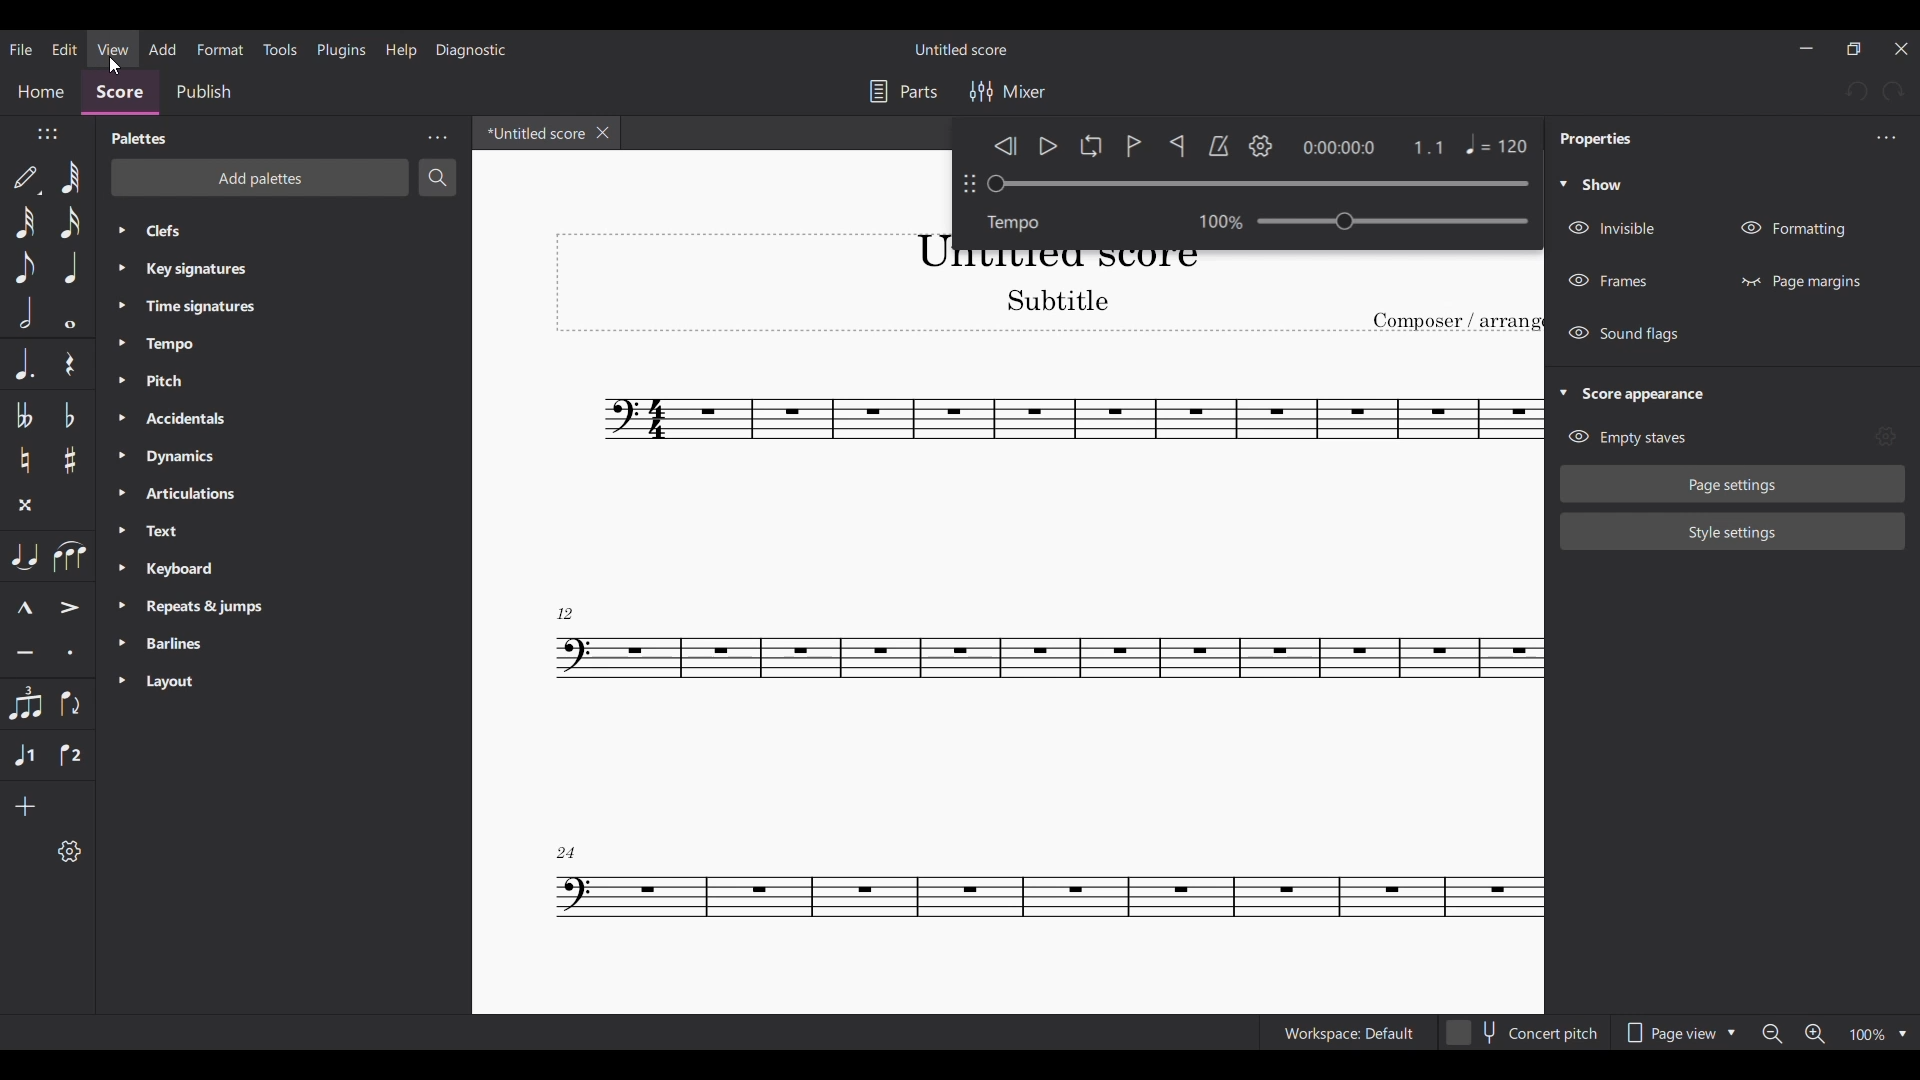 The image size is (1920, 1080). I want to click on Rest, so click(69, 363).